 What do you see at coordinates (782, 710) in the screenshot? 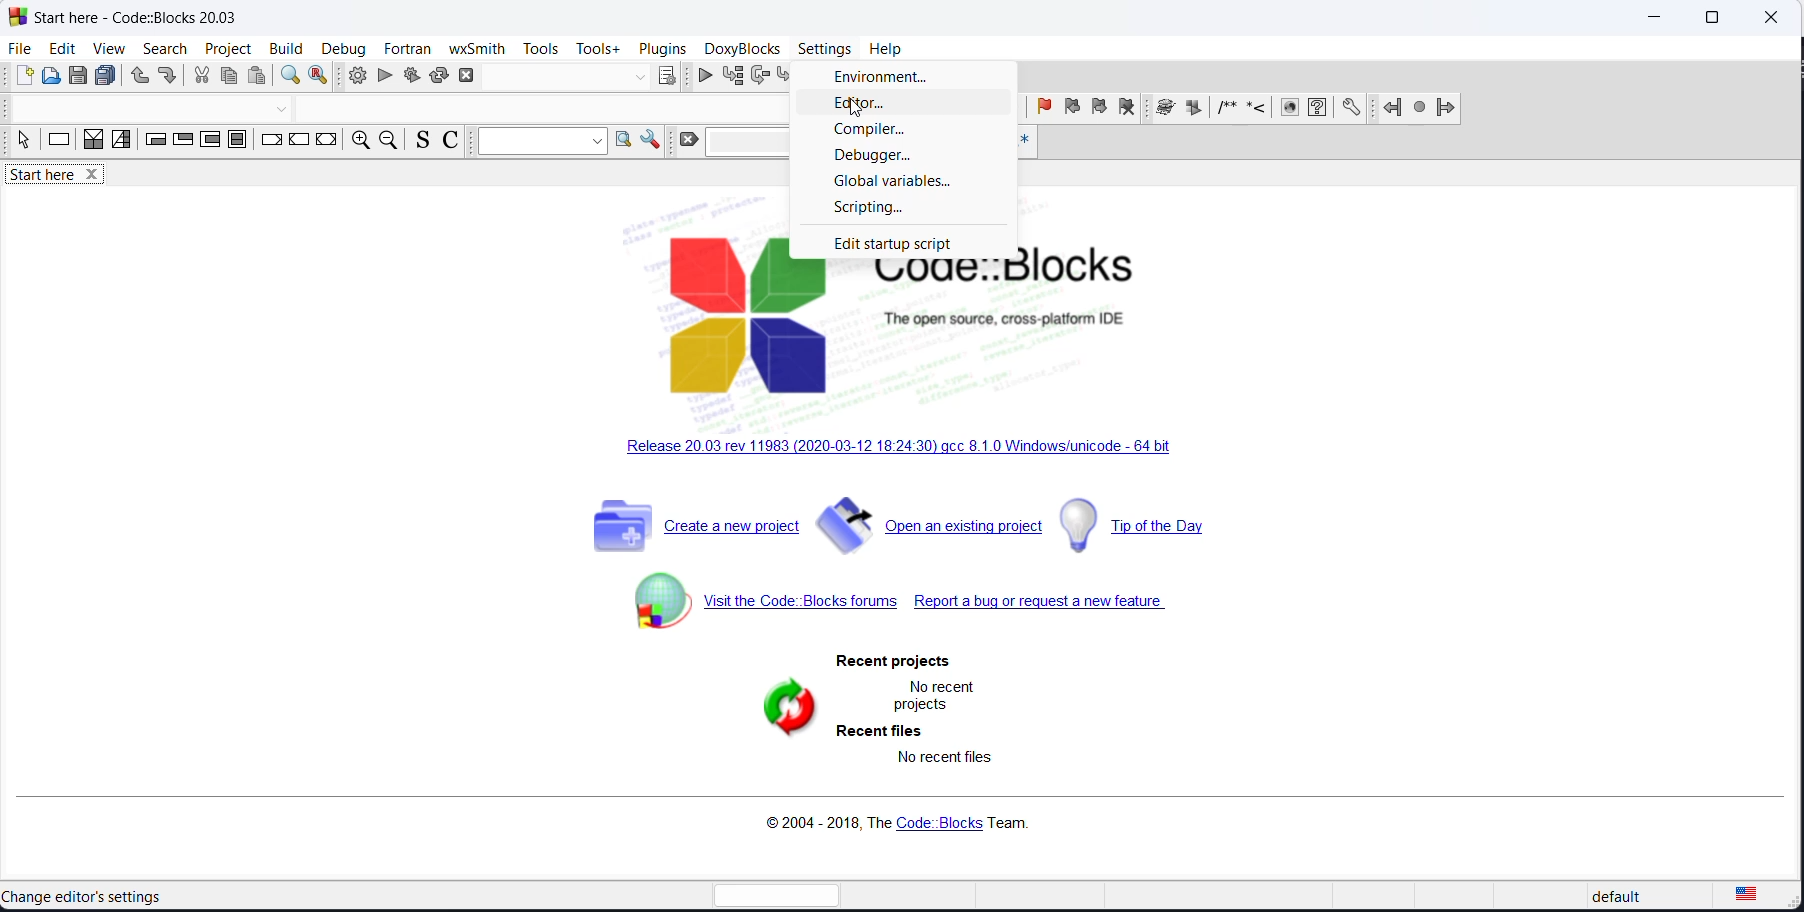
I see `refresh` at bounding box center [782, 710].